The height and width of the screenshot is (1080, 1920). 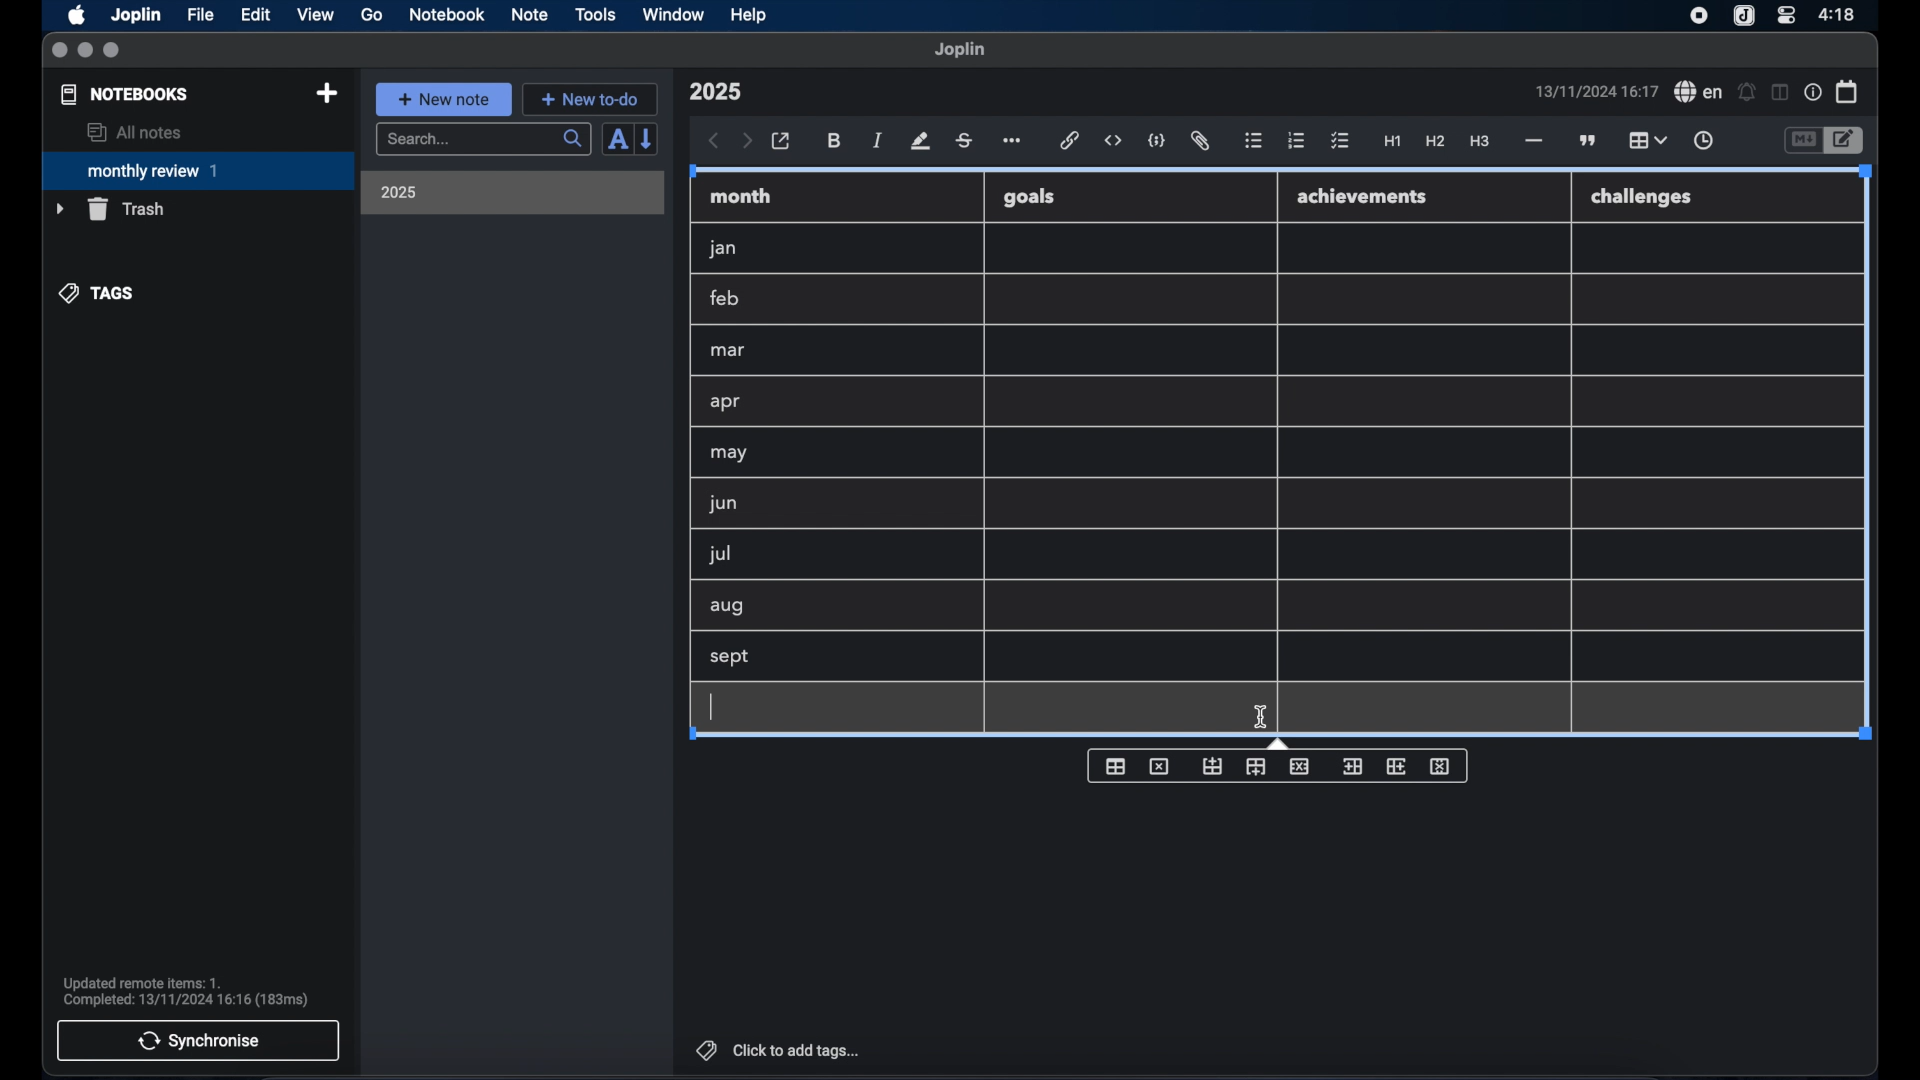 What do you see at coordinates (1299, 767) in the screenshot?
I see `delete row` at bounding box center [1299, 767].